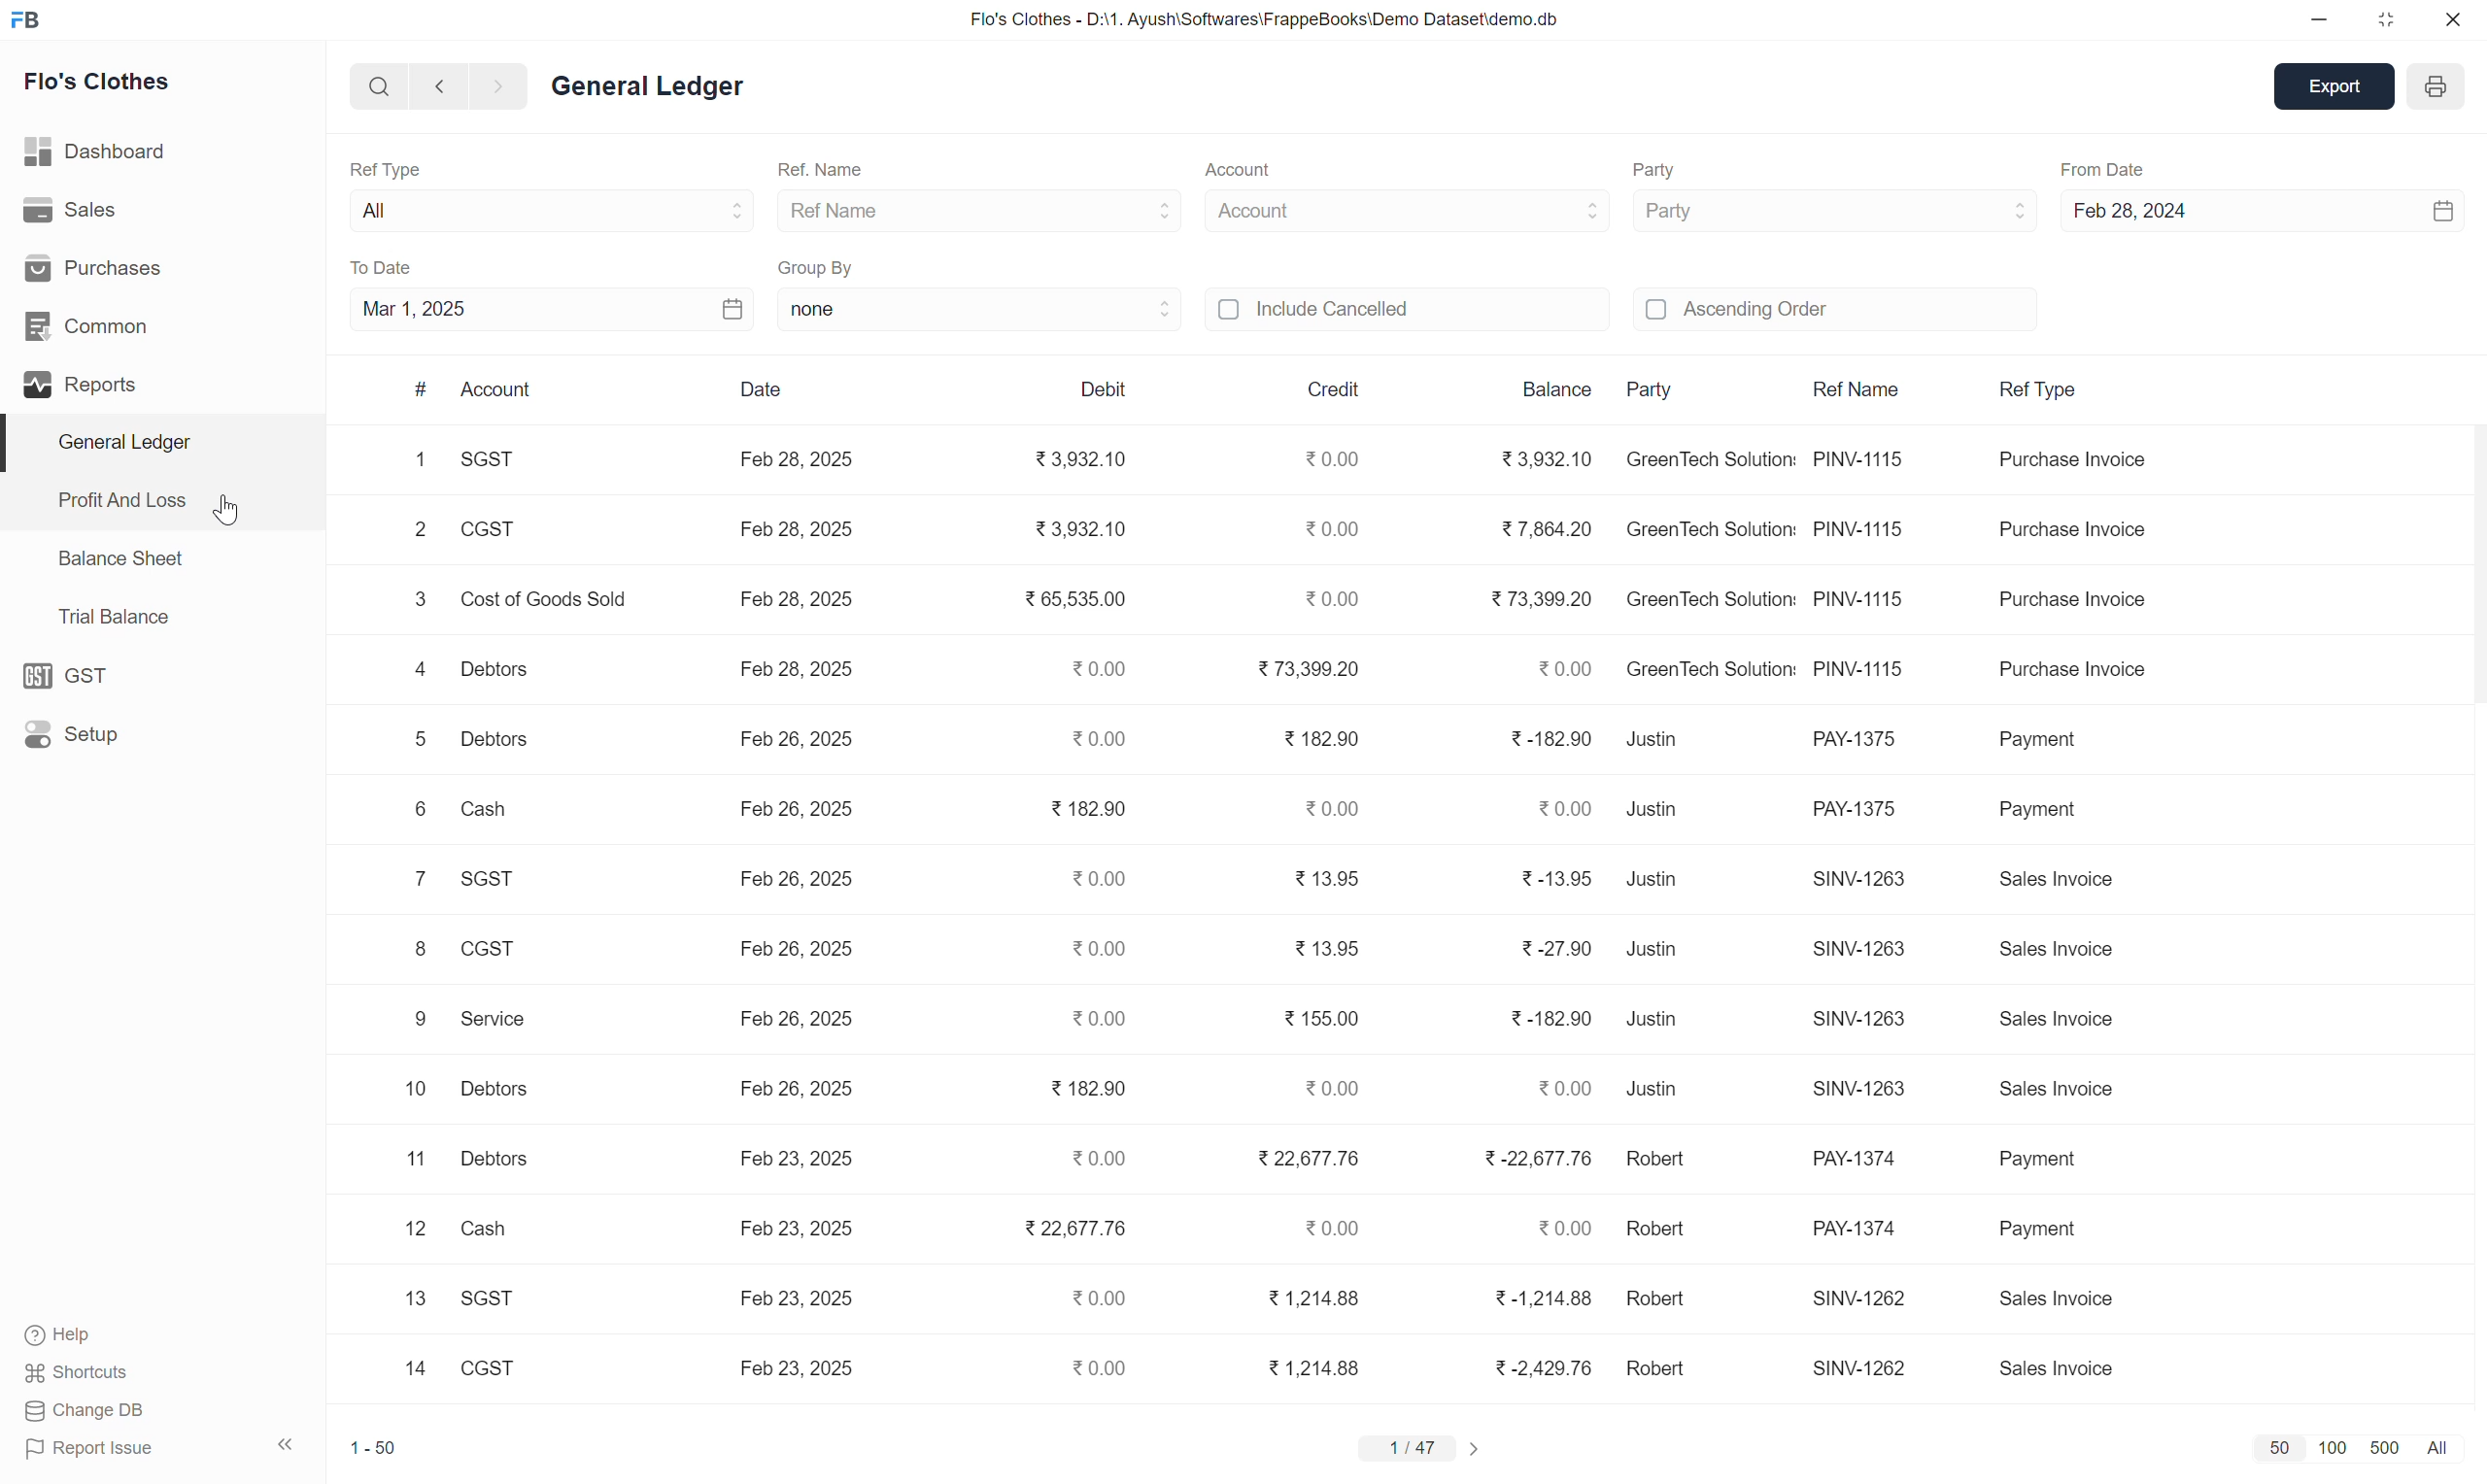 The image size is (2487, 1484). Describe the element at coordinates (794, 1023) in the screenshot. I see `Feb 26, 2025` at that location.